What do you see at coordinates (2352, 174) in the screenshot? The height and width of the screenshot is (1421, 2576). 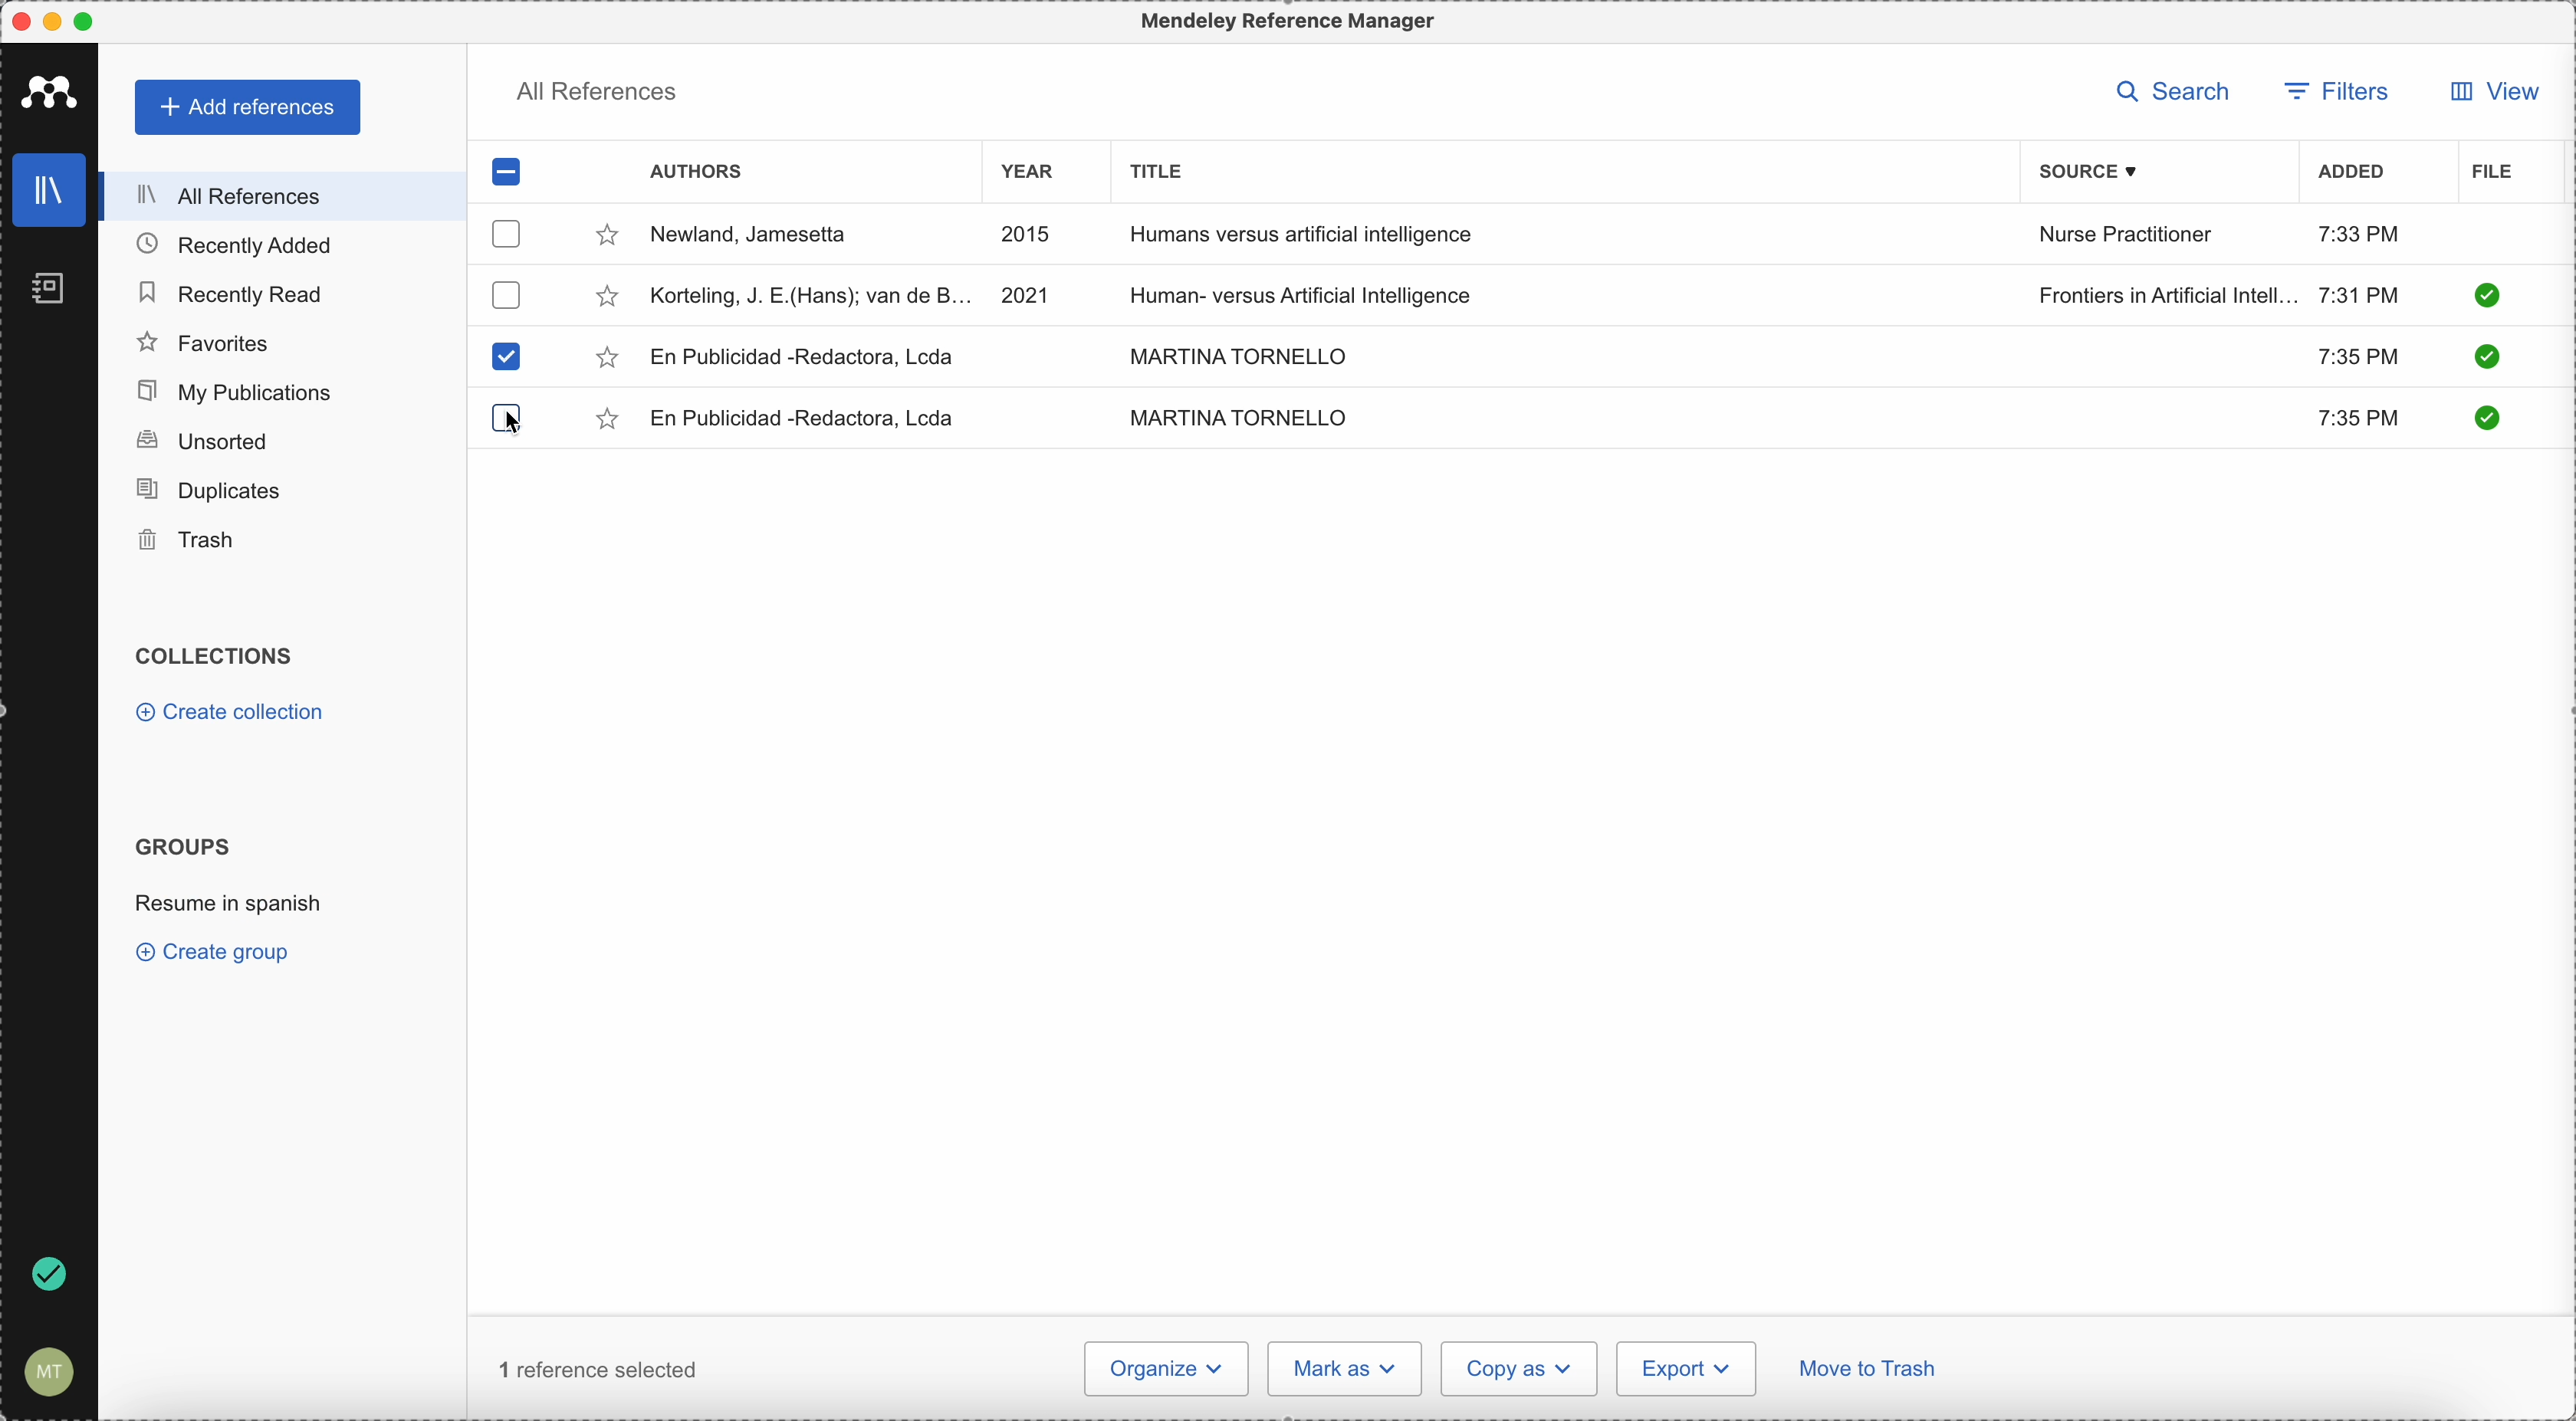 I see `added` at bounding box center [2352, 174].